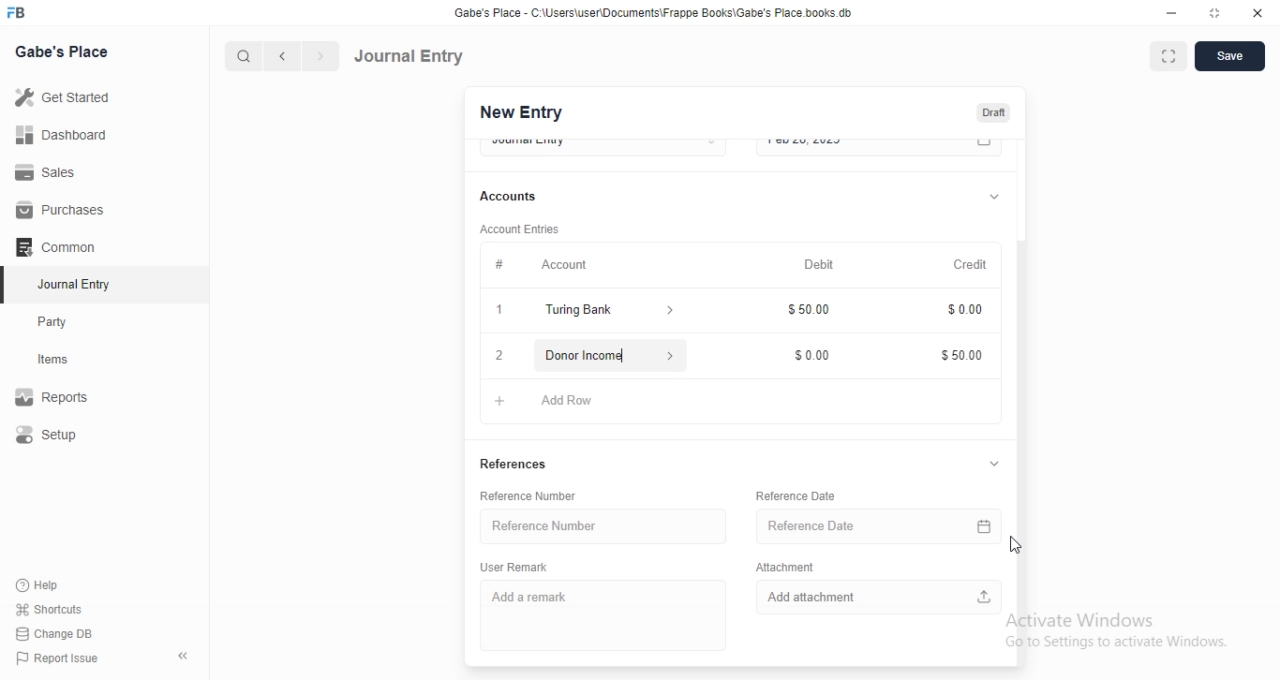 This screenshot has width=1280, height=680. Describe the element at coordinates (245, 56) in the screenshot. I see `search` at that location.